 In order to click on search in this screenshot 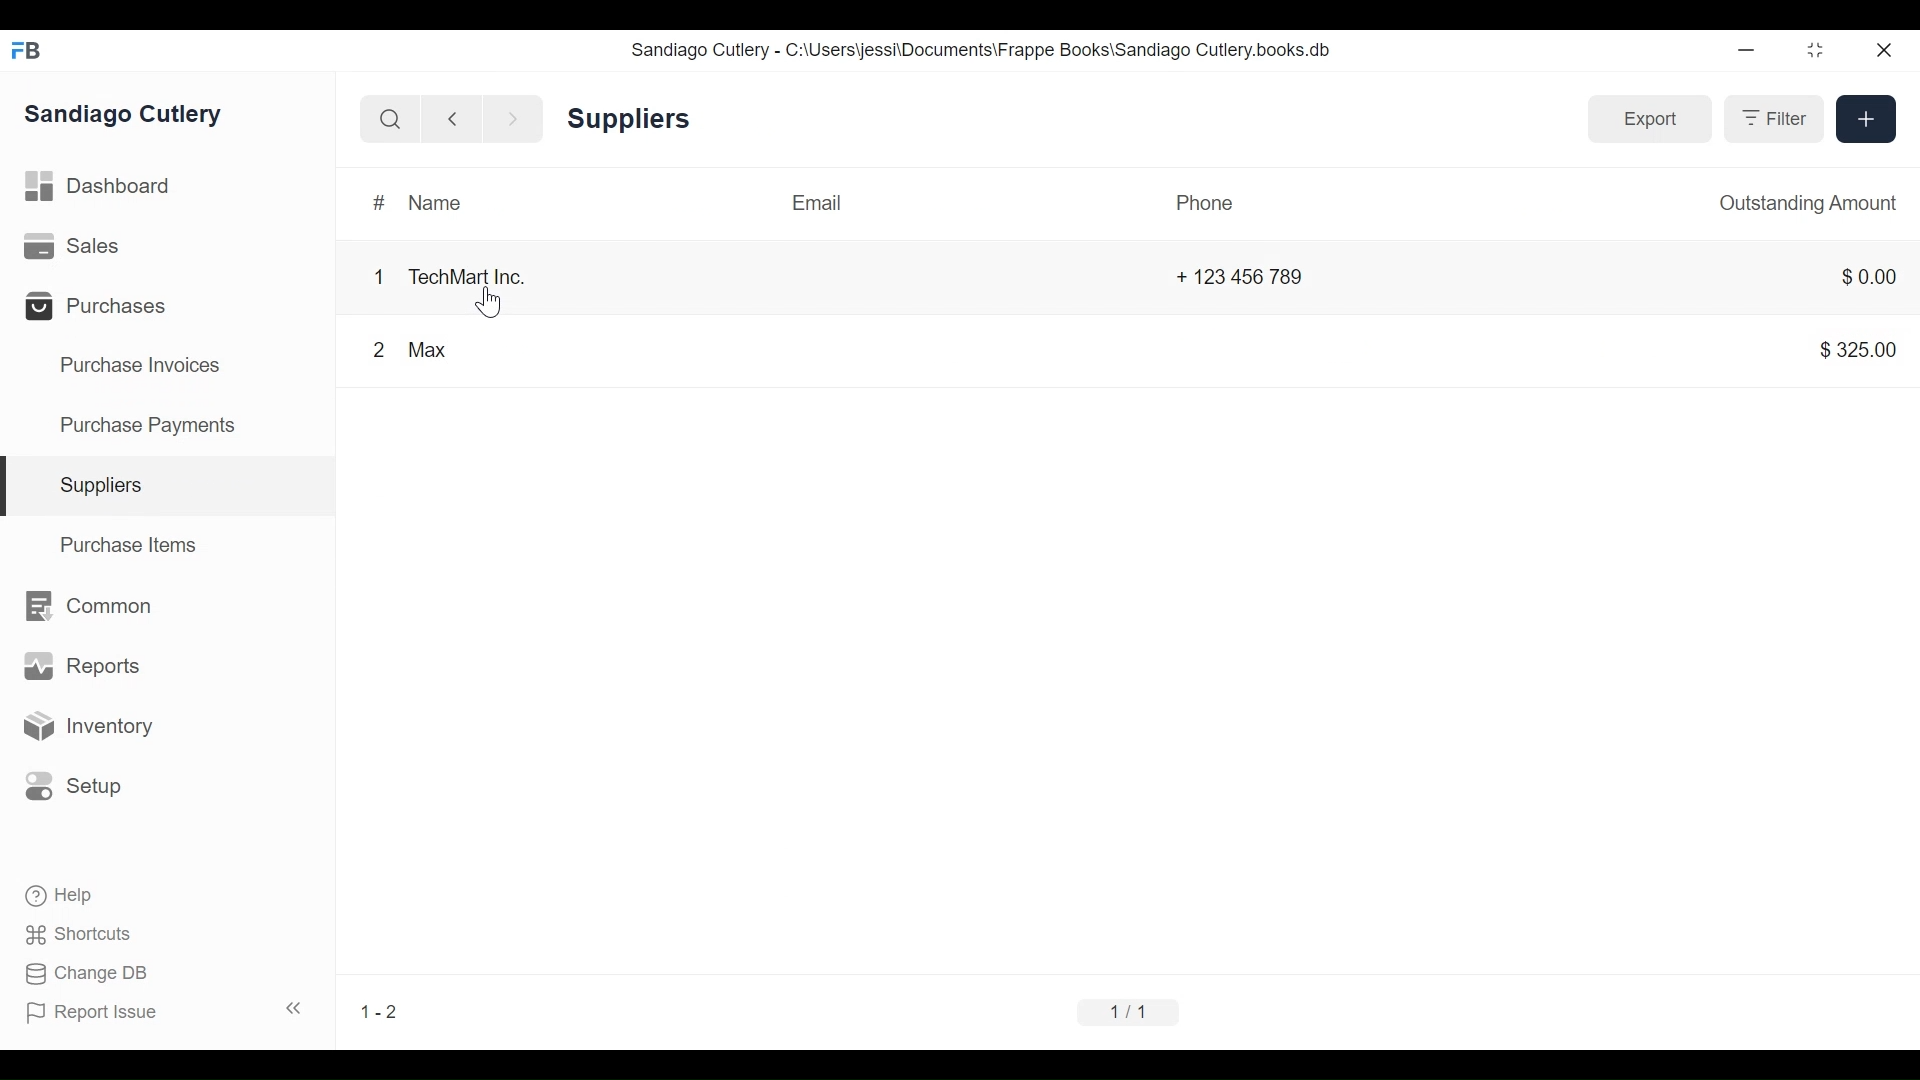, I will do `click(393, 121)`.